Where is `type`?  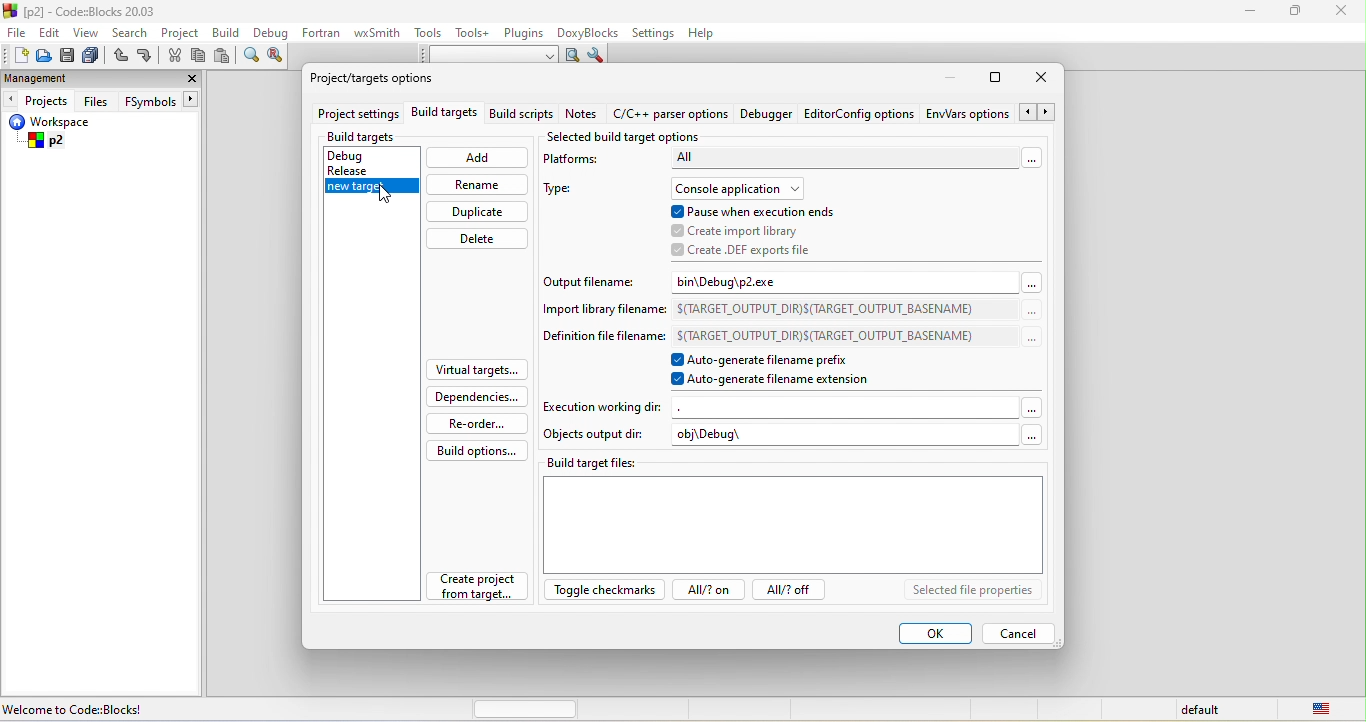
type is located at coordinates (567, 192).